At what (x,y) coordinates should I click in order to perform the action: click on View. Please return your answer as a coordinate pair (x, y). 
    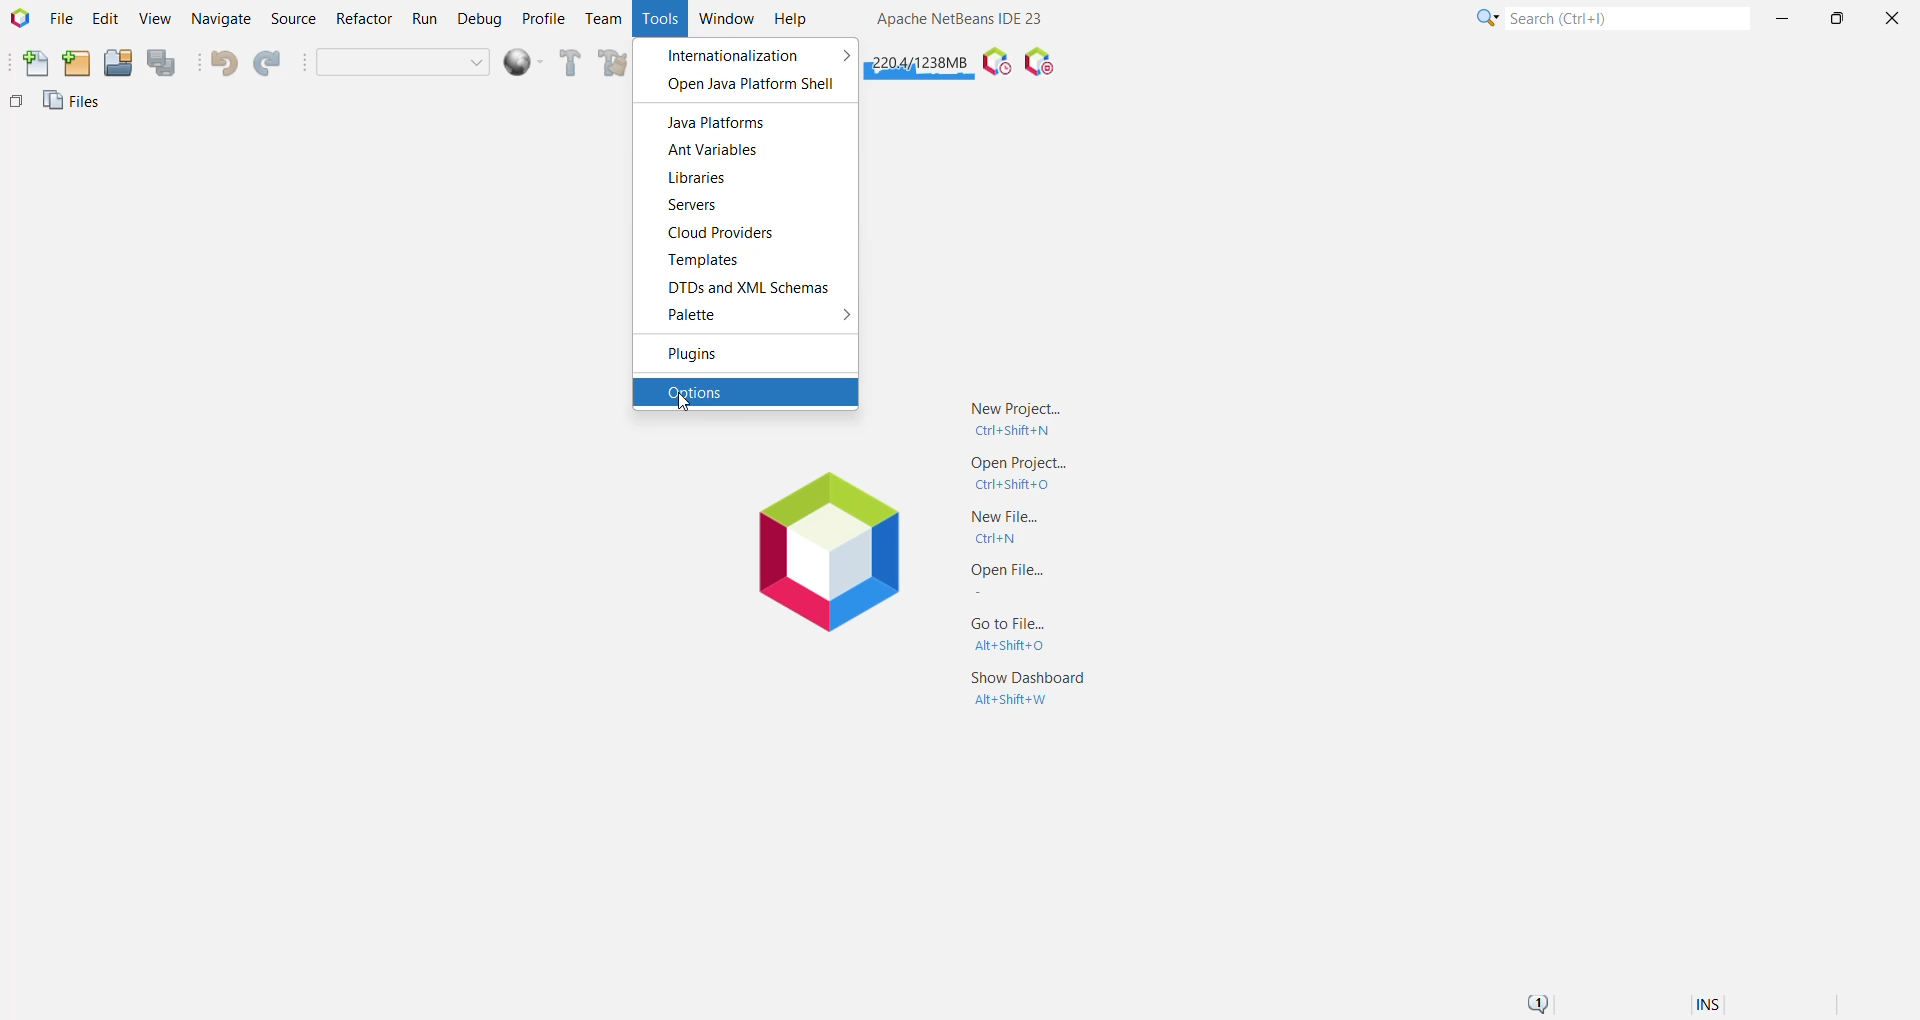
    Looking at the image, I should click on (154, 20).